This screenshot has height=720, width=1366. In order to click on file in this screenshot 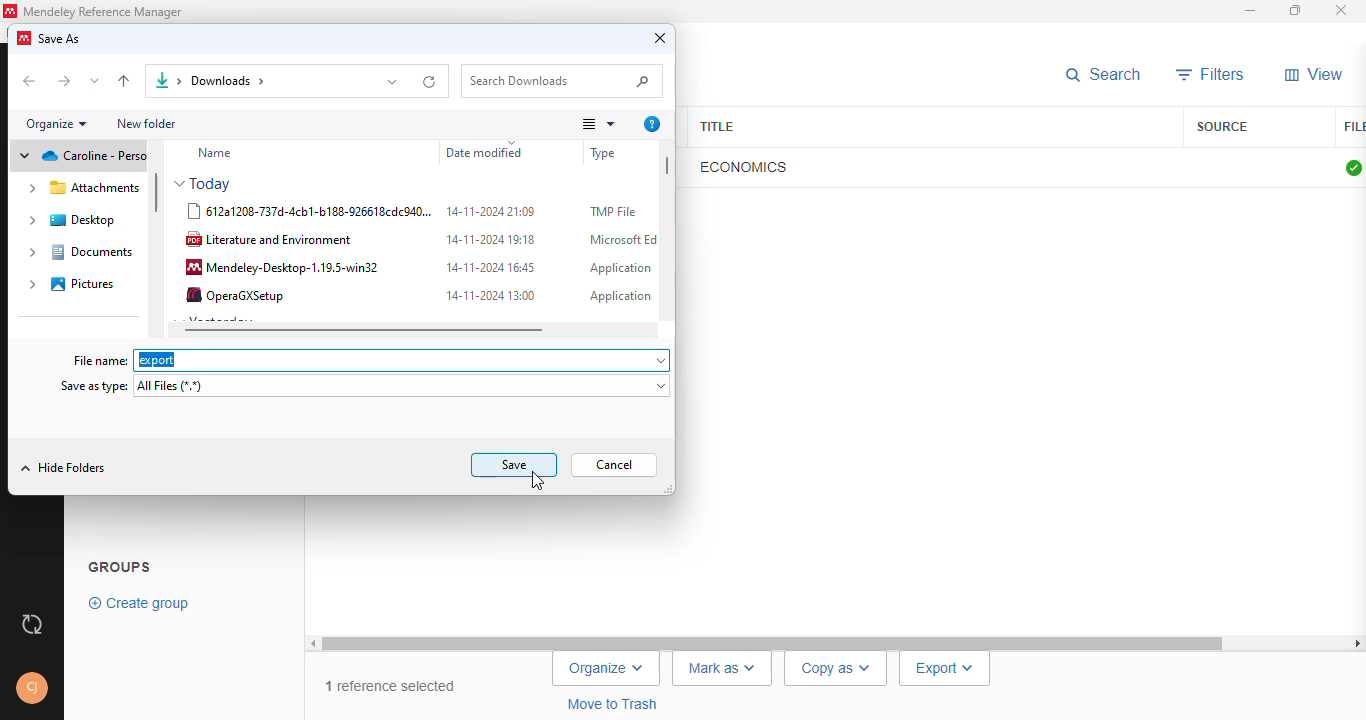, I will do `click(1354, 127)`.